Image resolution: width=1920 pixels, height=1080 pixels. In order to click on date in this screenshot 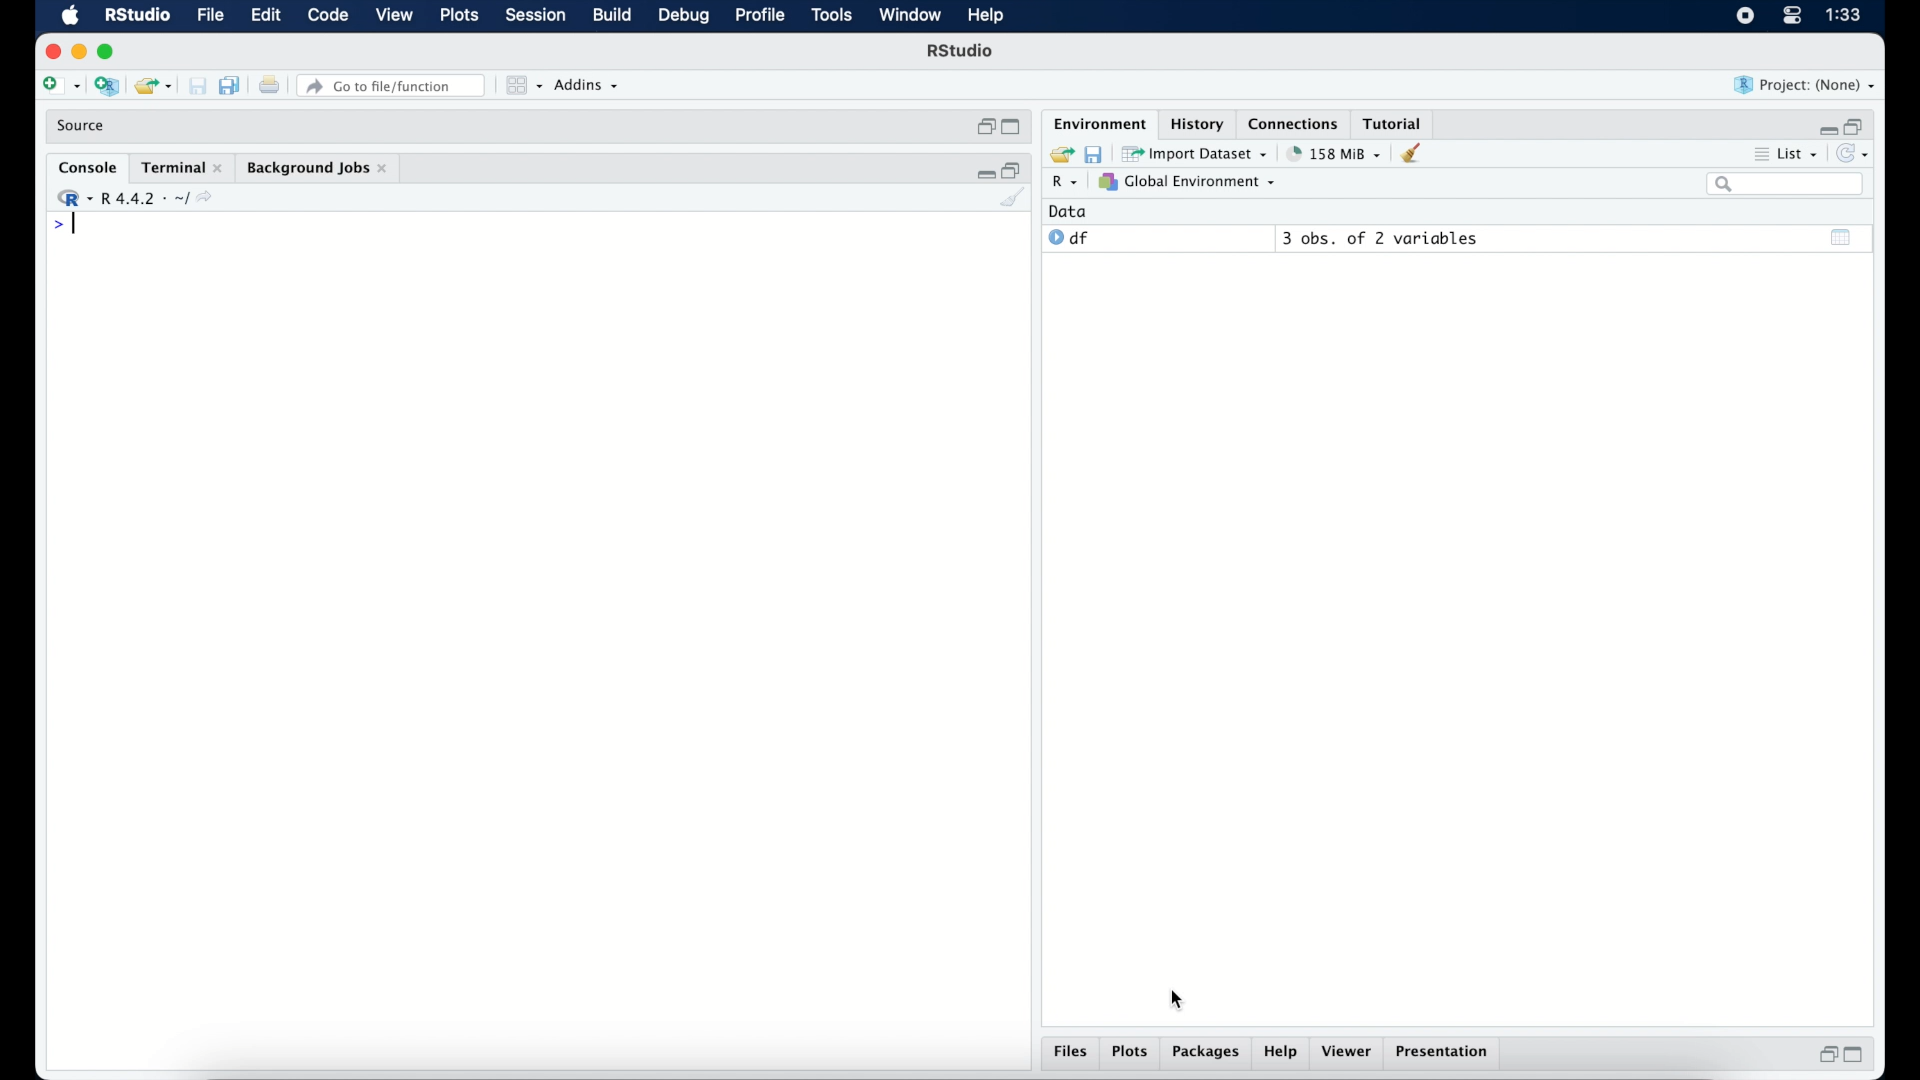, I will do `click(1069, 211)`.